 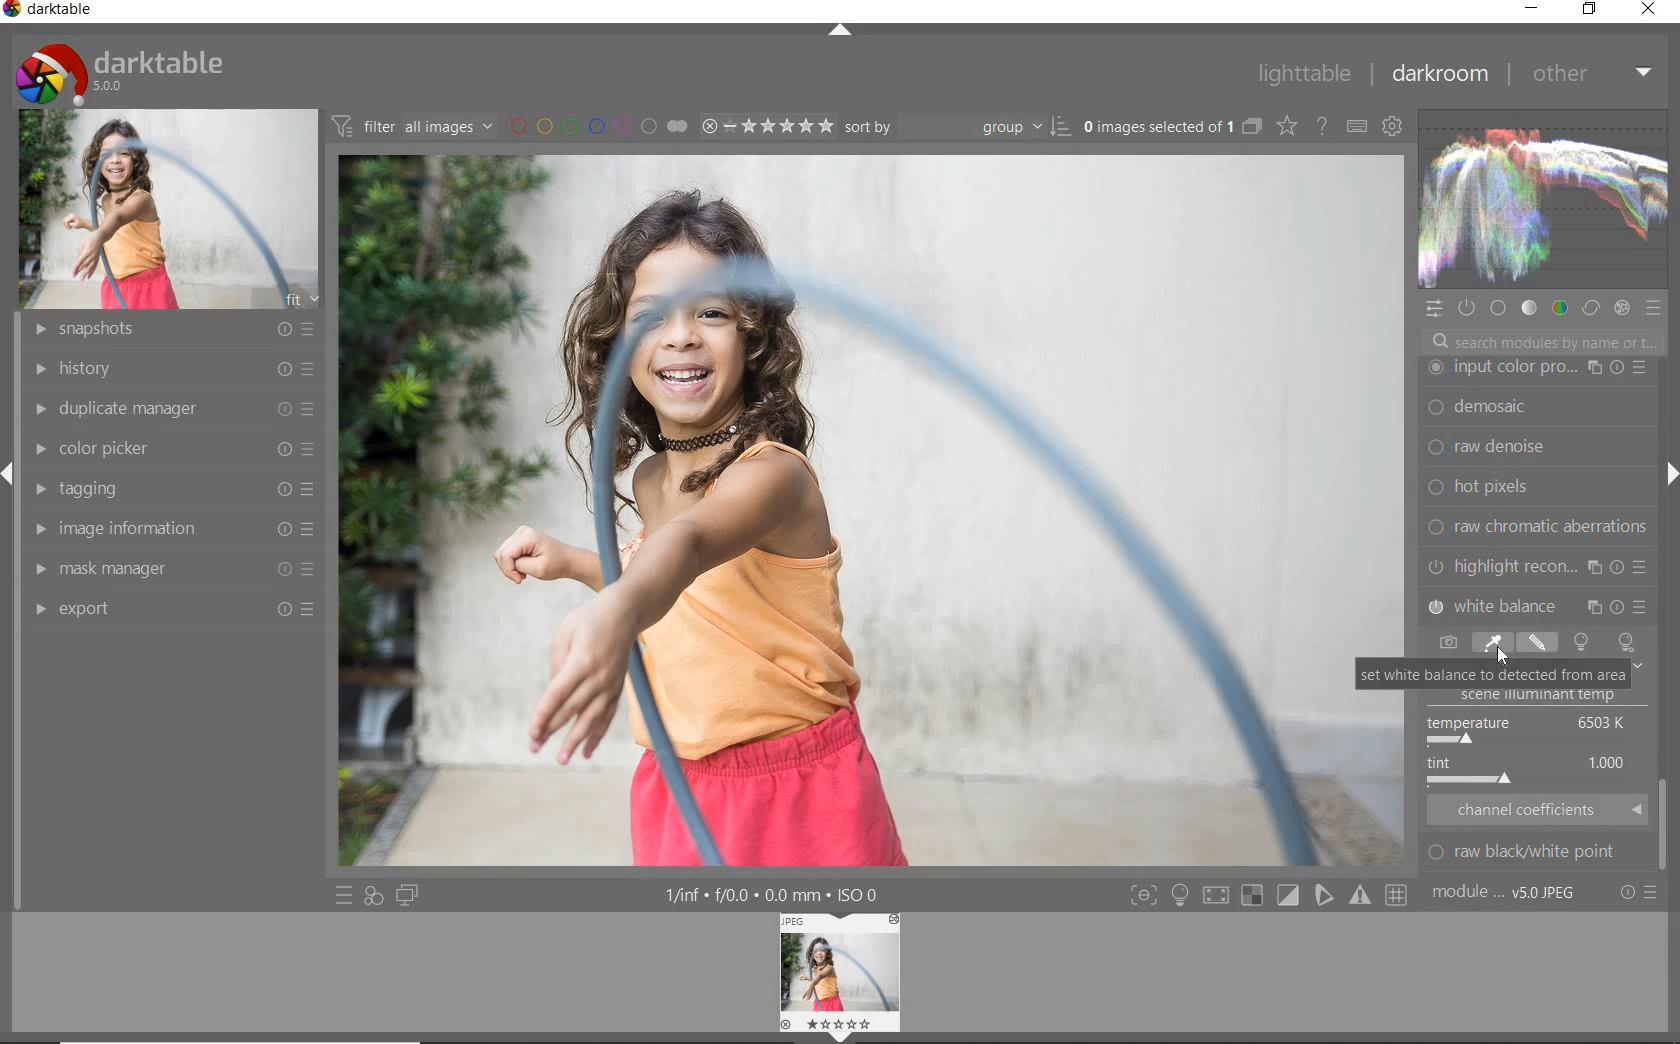 What do you see at coordinates (1532, 448) in the screenshot?
I see `dither or paste` at bounding box center [1532, 448].